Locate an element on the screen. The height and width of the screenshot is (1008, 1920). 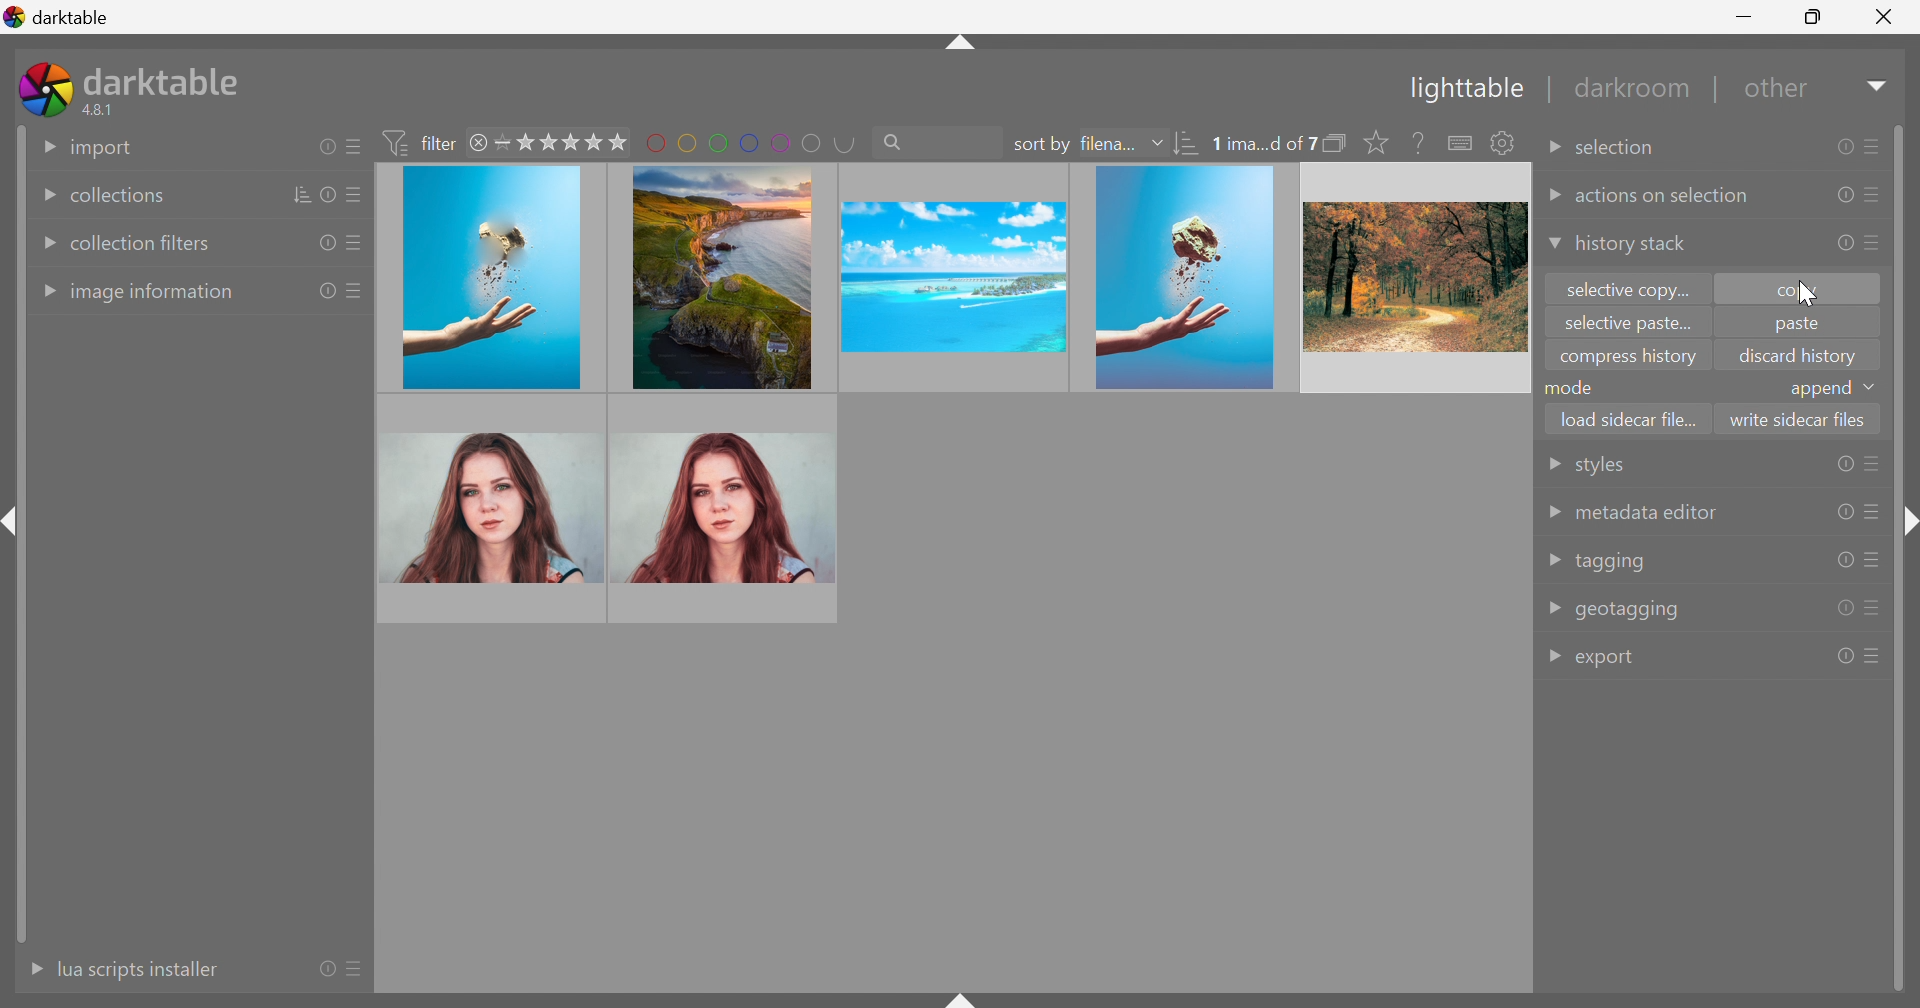
image information is located at coordinates (154, 294).